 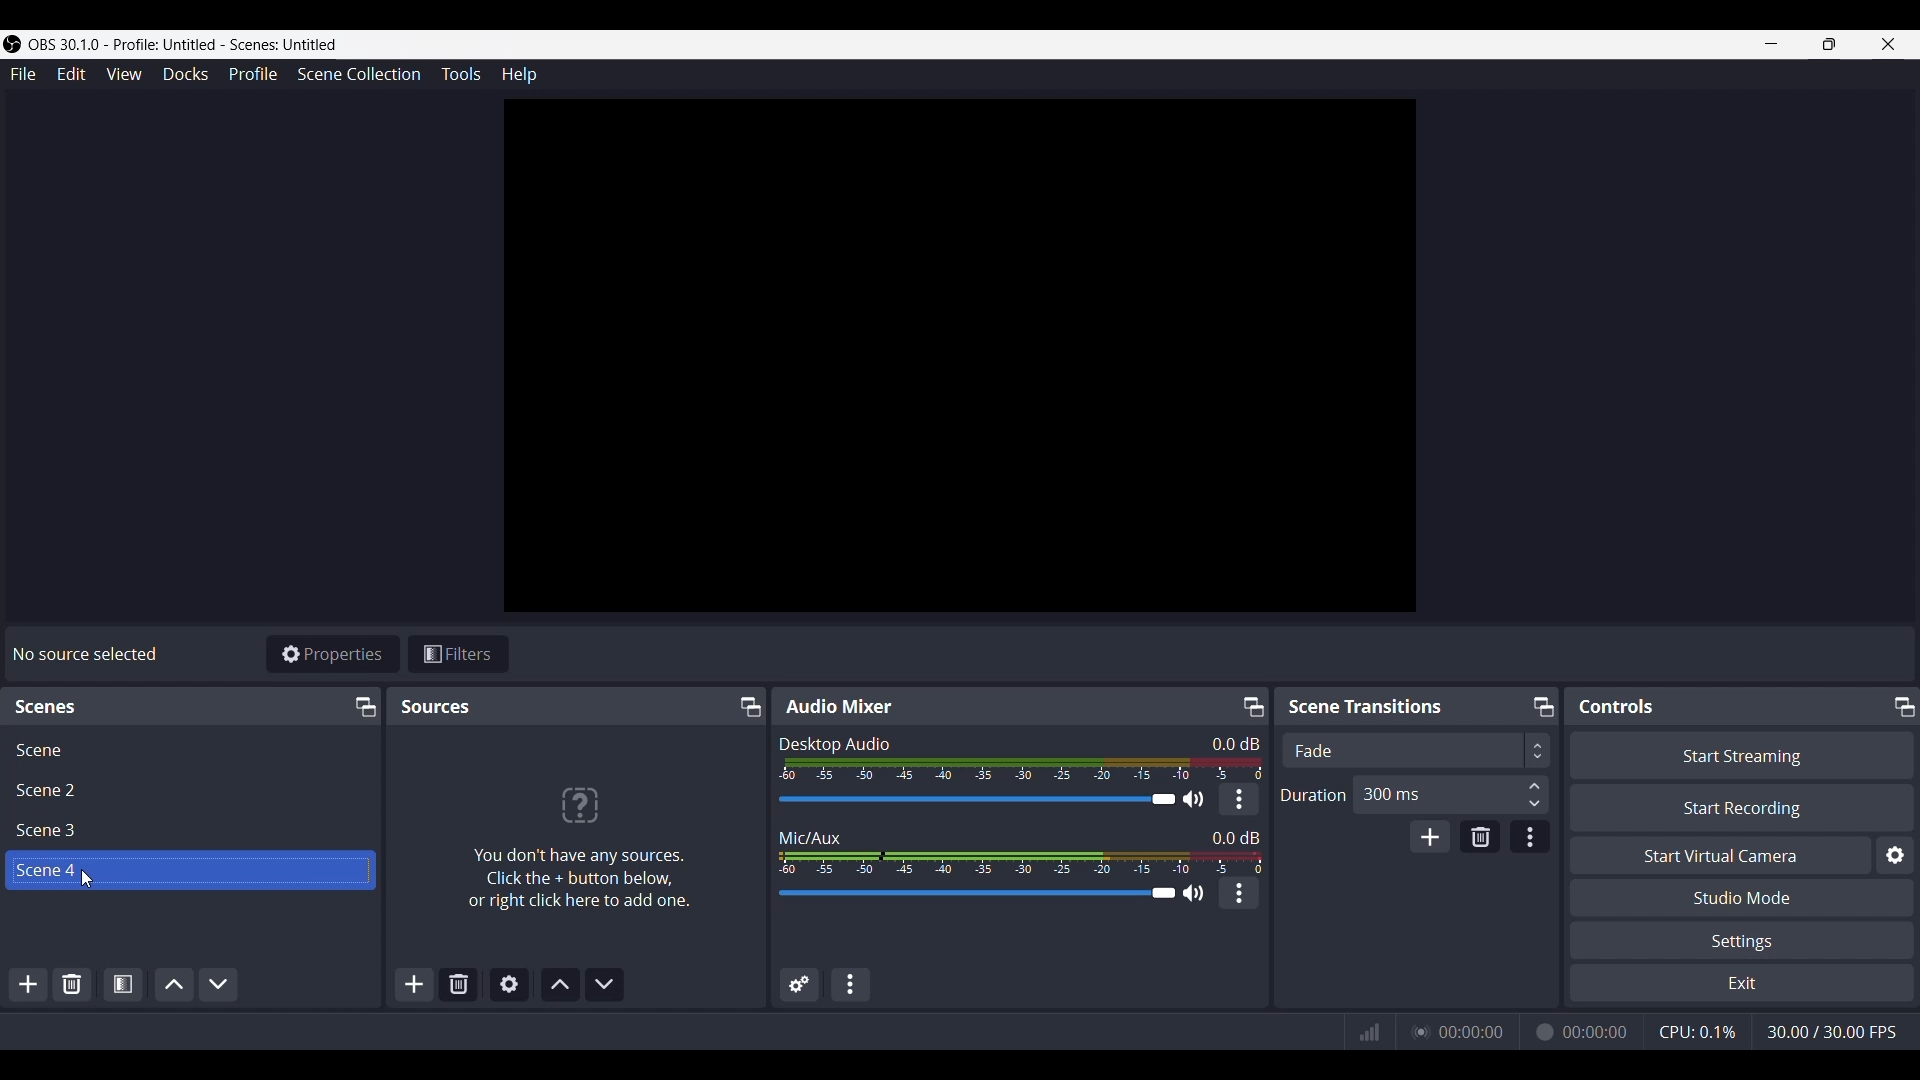 I want to click on Remove selected scene(s), so click(x=459, y=982).